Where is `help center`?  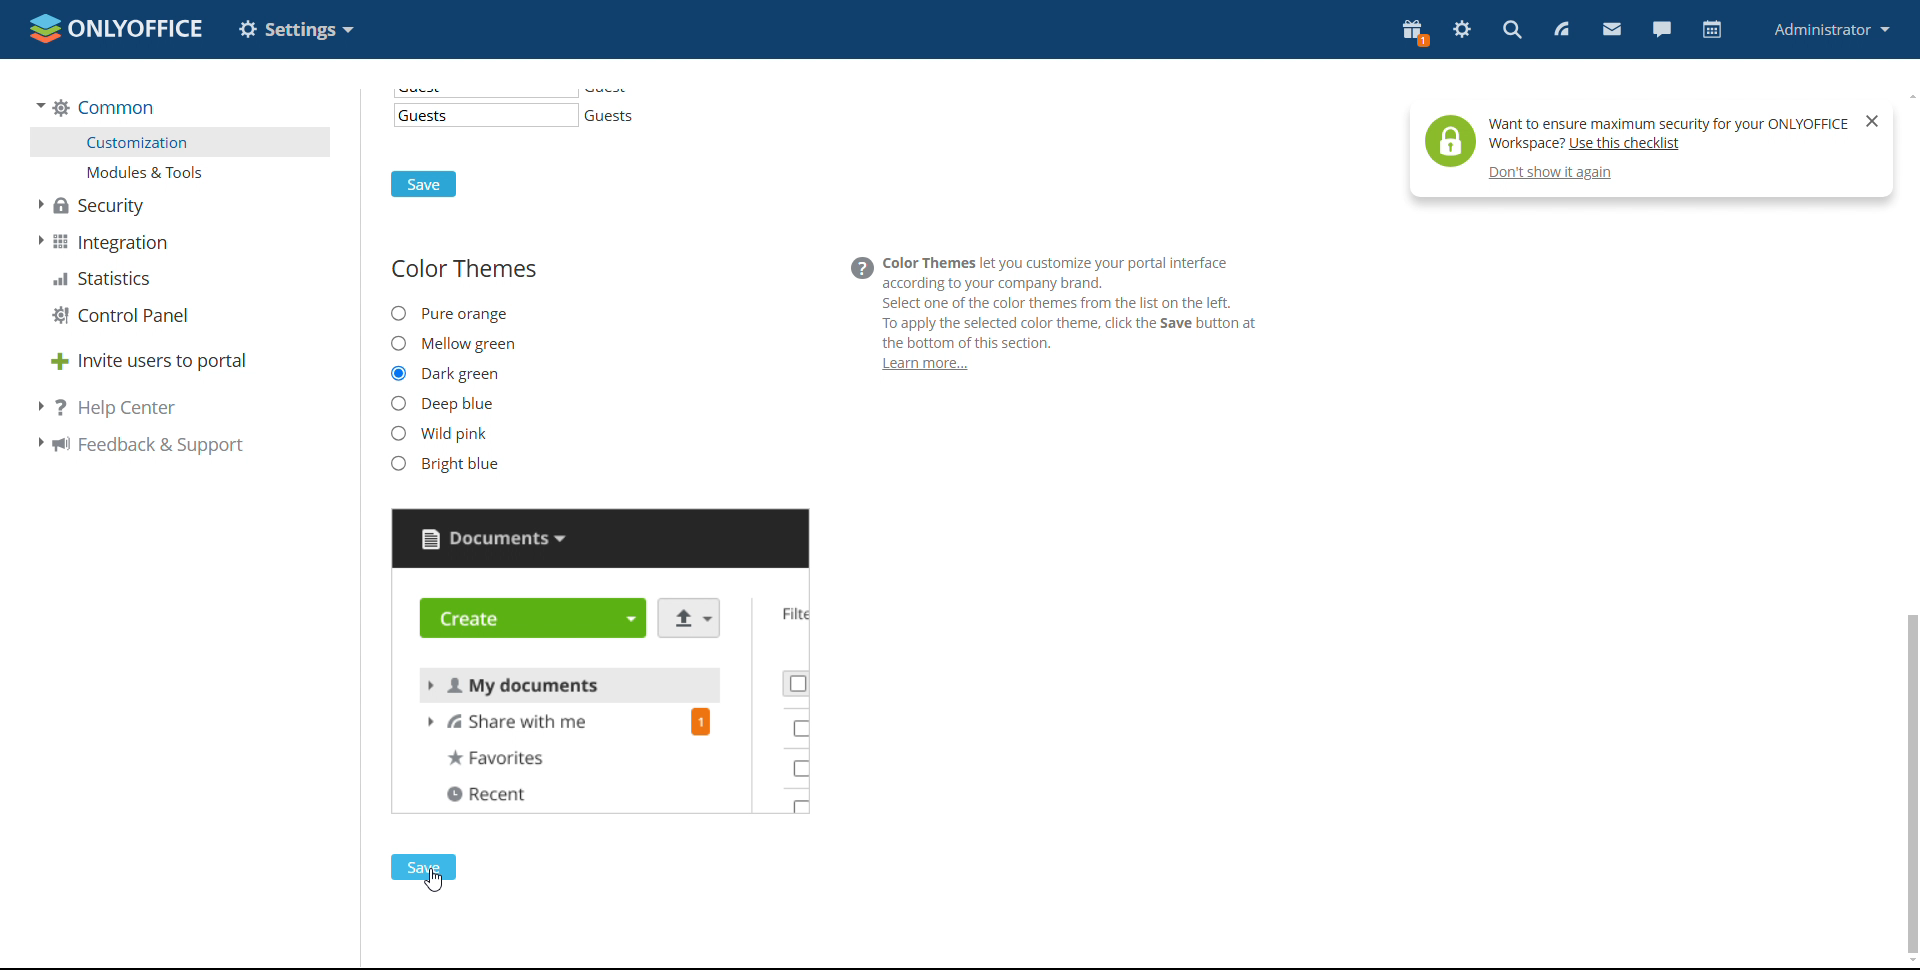 help center is located at coordinates (107, 407).